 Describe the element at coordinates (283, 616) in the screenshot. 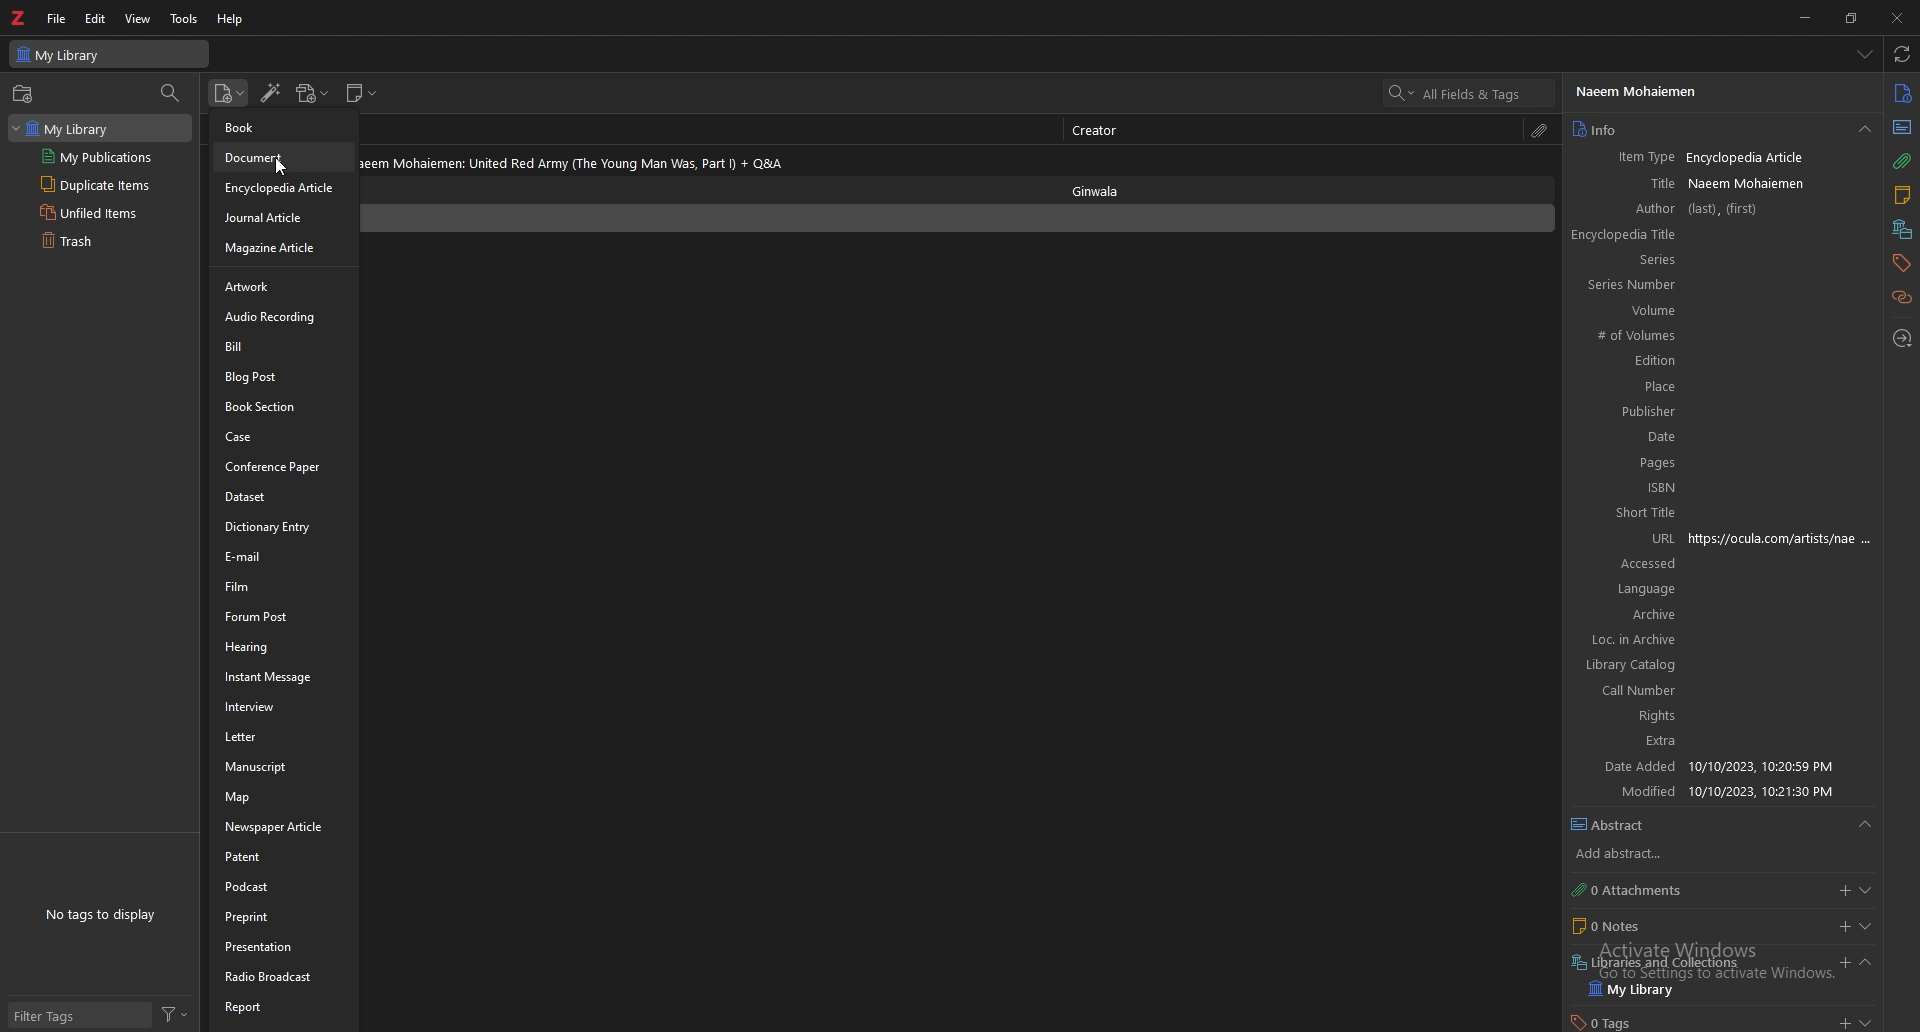

I see `forum post` at that location.